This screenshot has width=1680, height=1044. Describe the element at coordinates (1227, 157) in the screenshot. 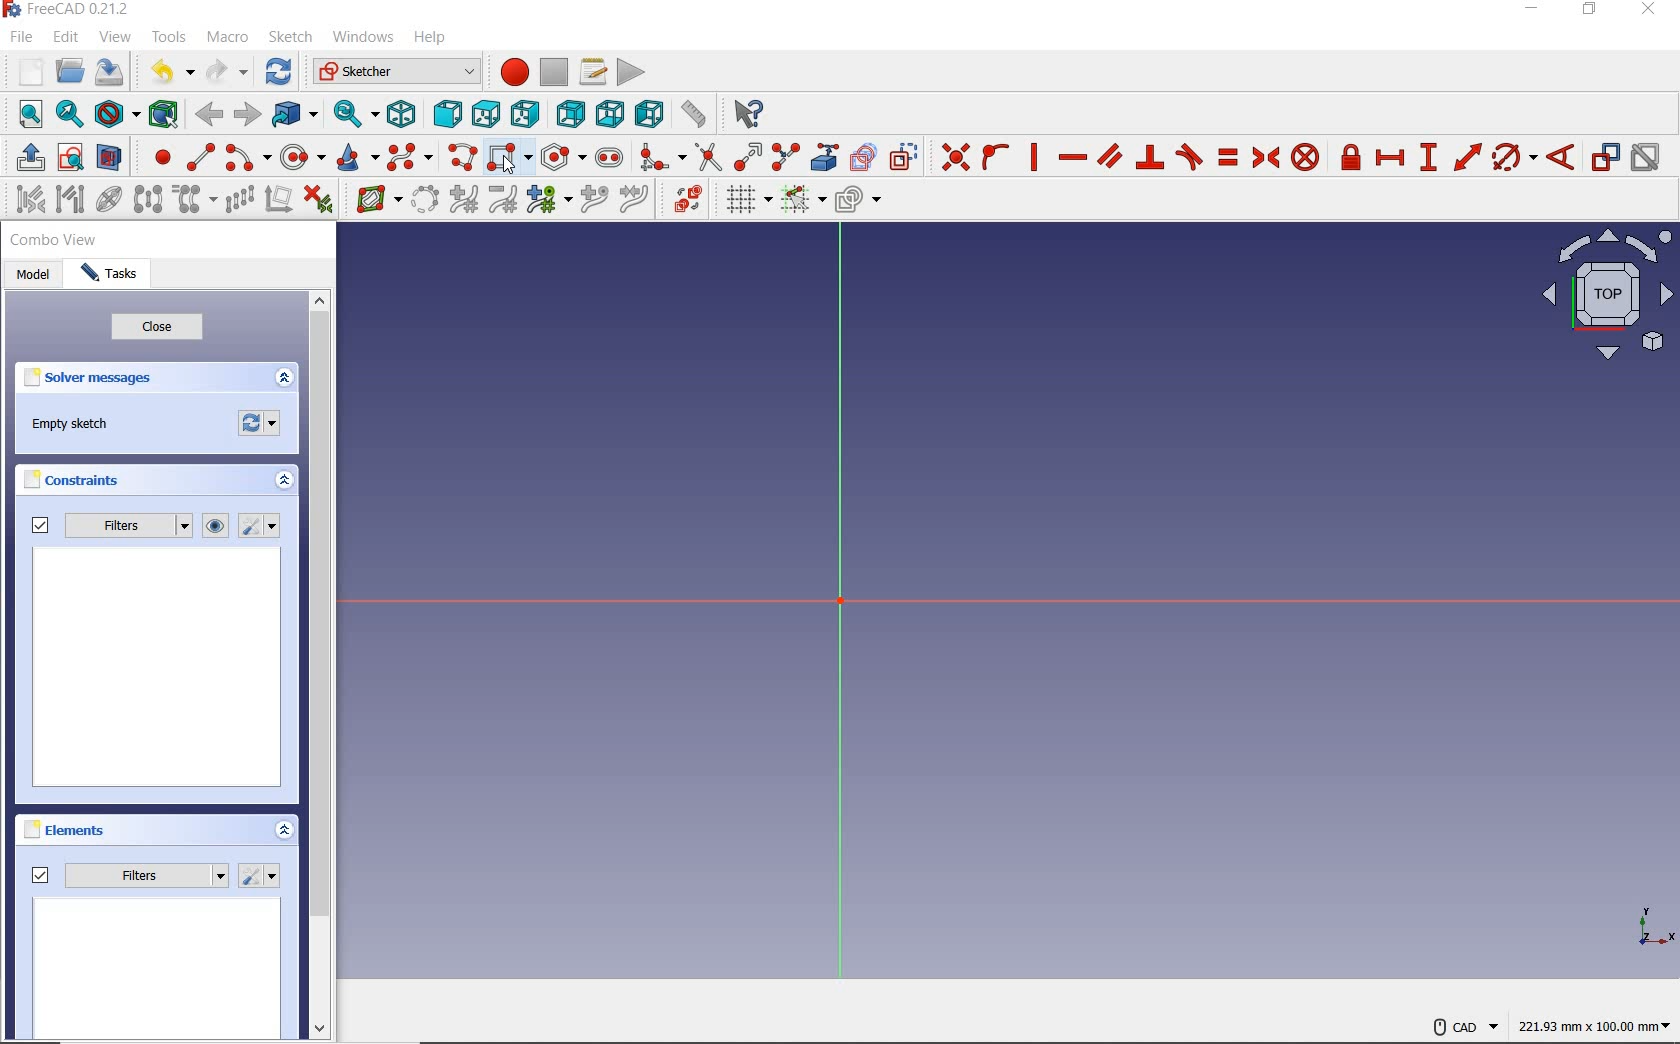

I see `constrain equal` at that location.